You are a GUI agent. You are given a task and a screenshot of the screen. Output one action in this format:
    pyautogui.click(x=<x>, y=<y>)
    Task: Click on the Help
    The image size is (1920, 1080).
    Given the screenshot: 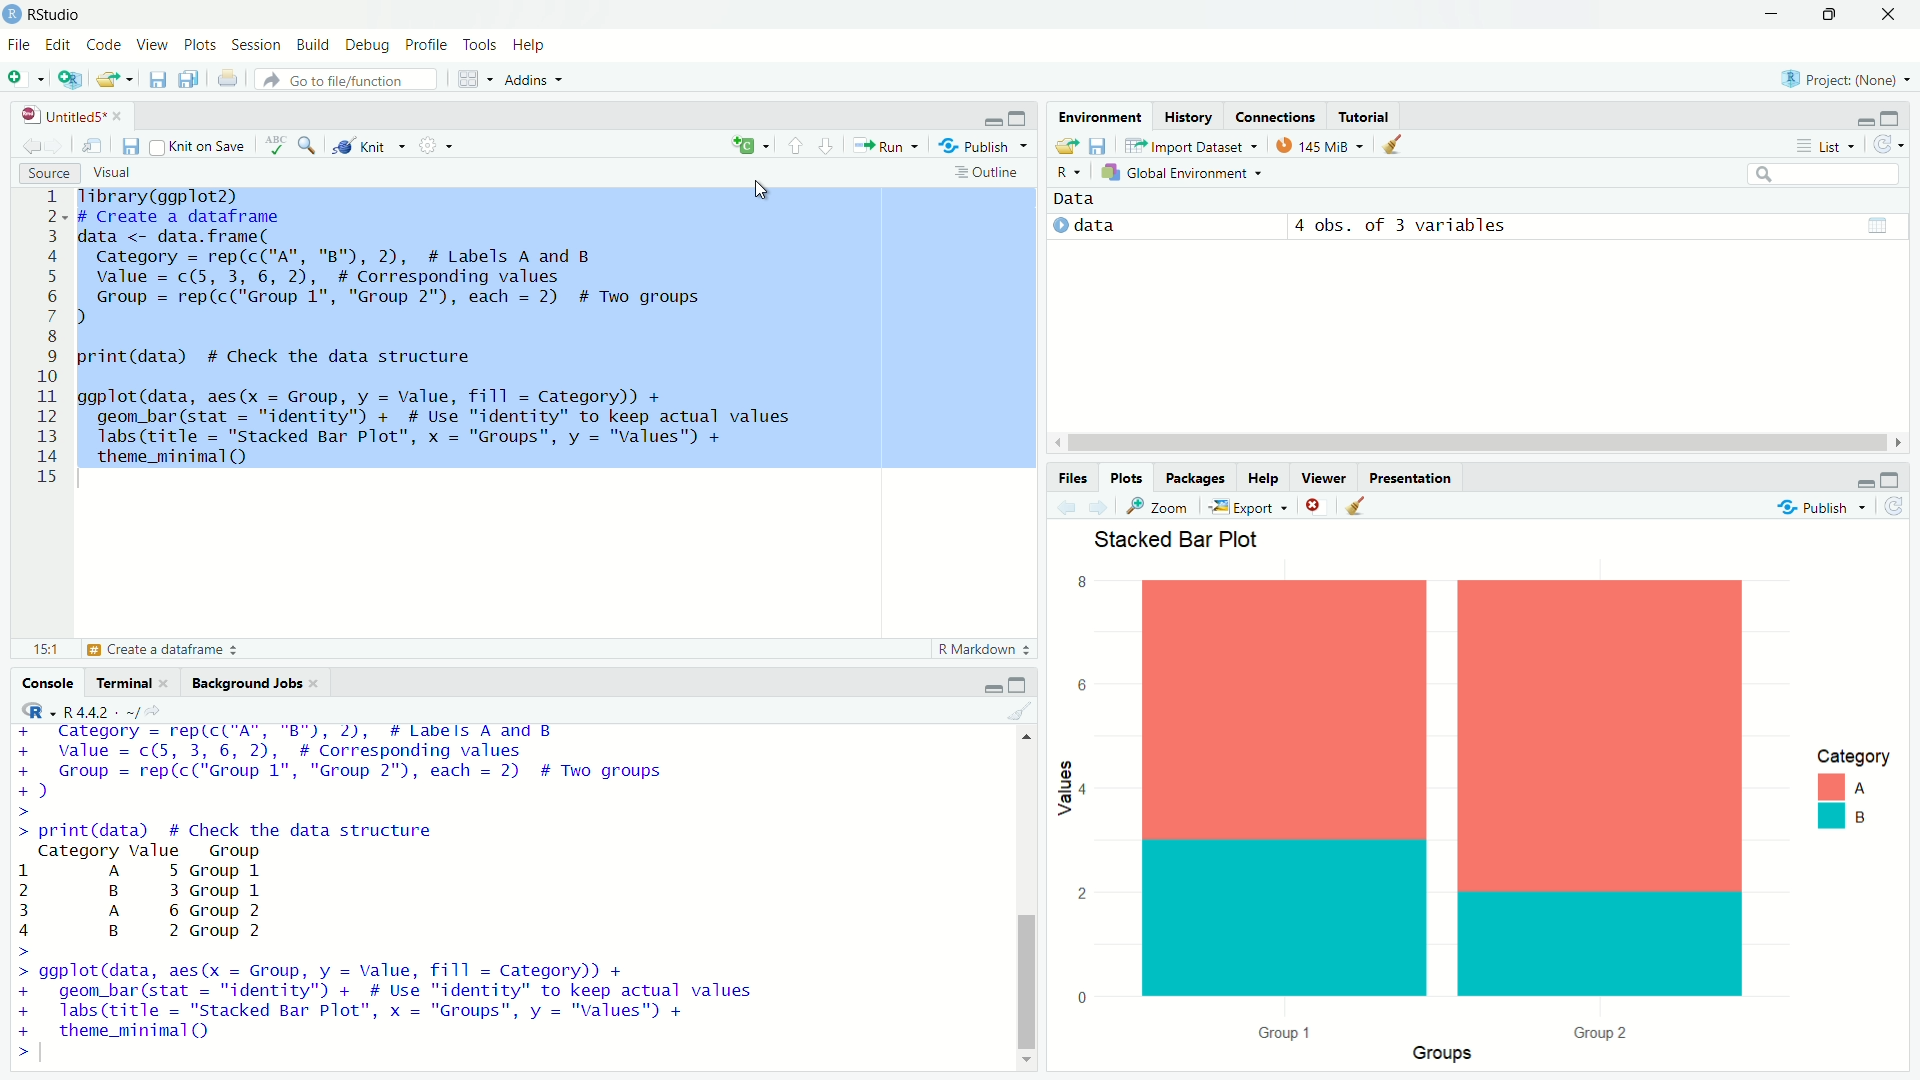 What is the action you would take?
    pyautogui.click(x=528, y=45)
    